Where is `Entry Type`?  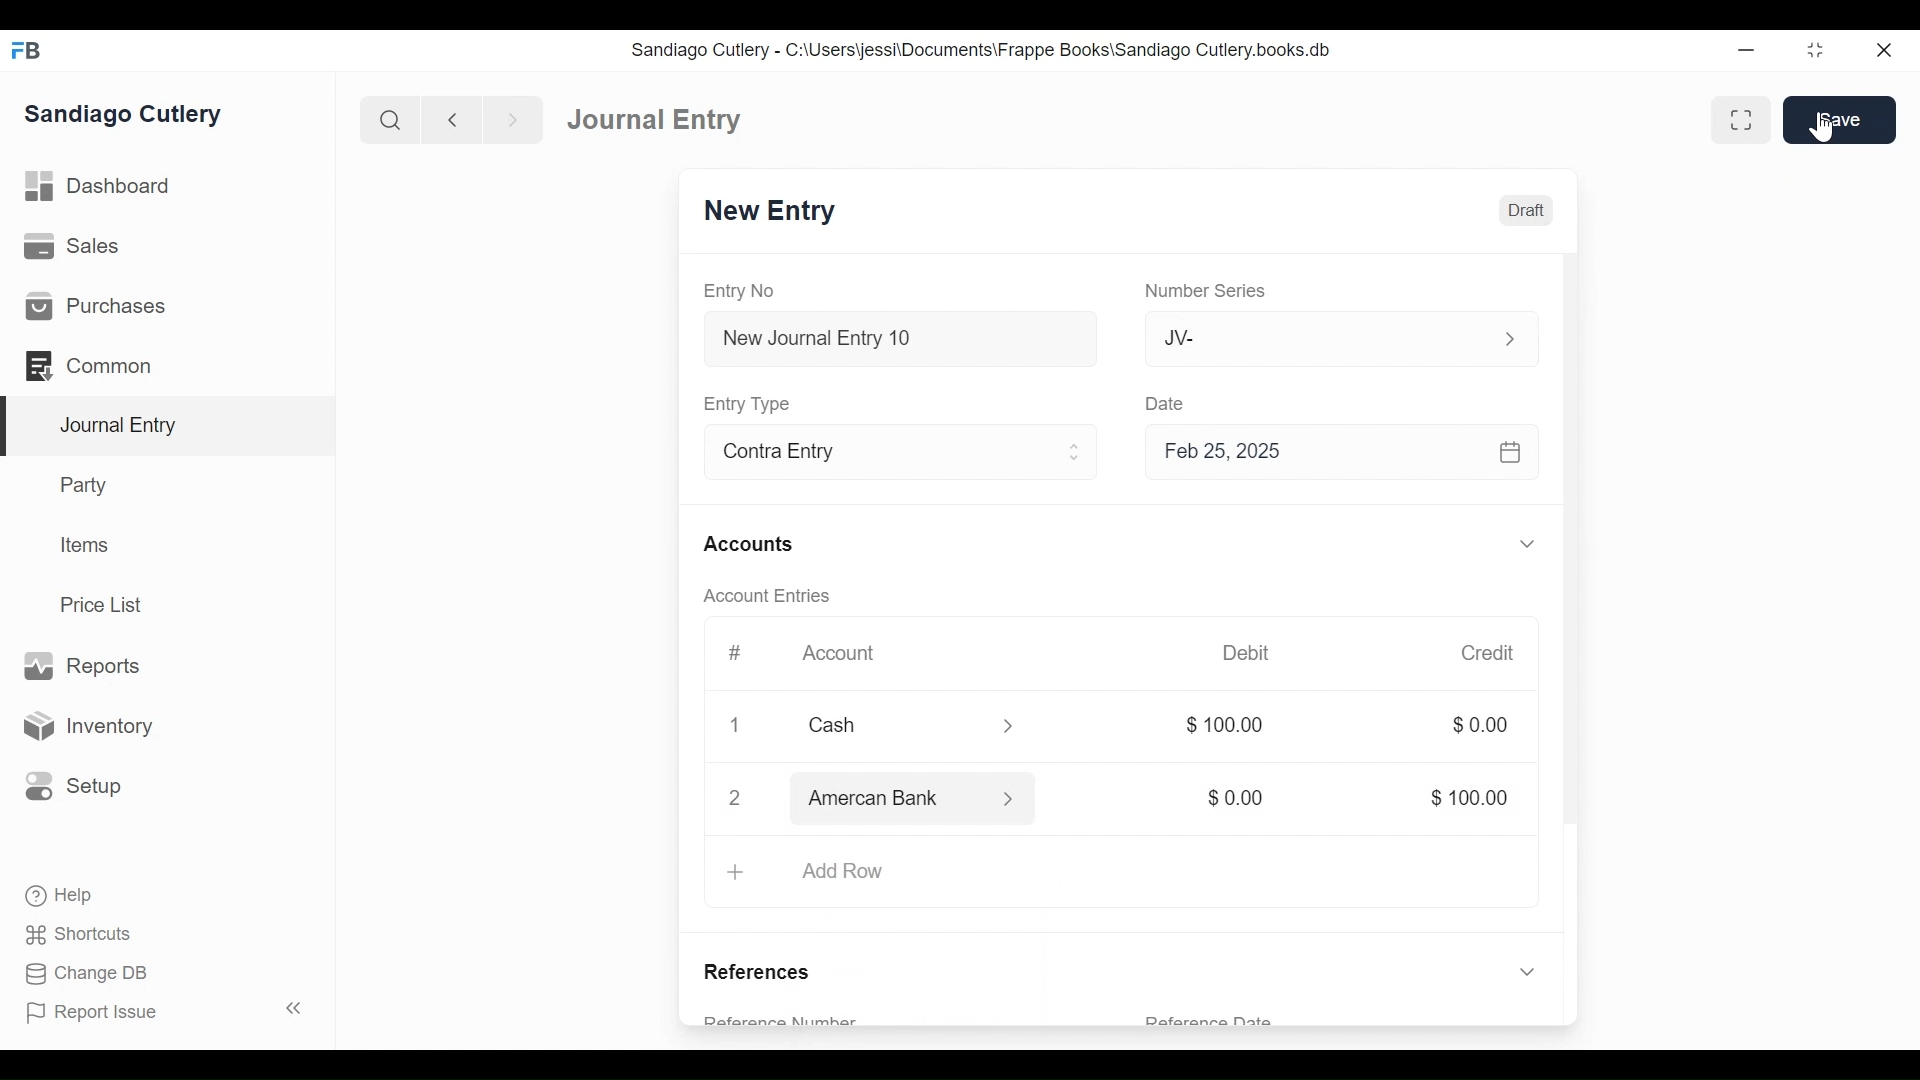
Entry Type is located at coordinates (753, 403).